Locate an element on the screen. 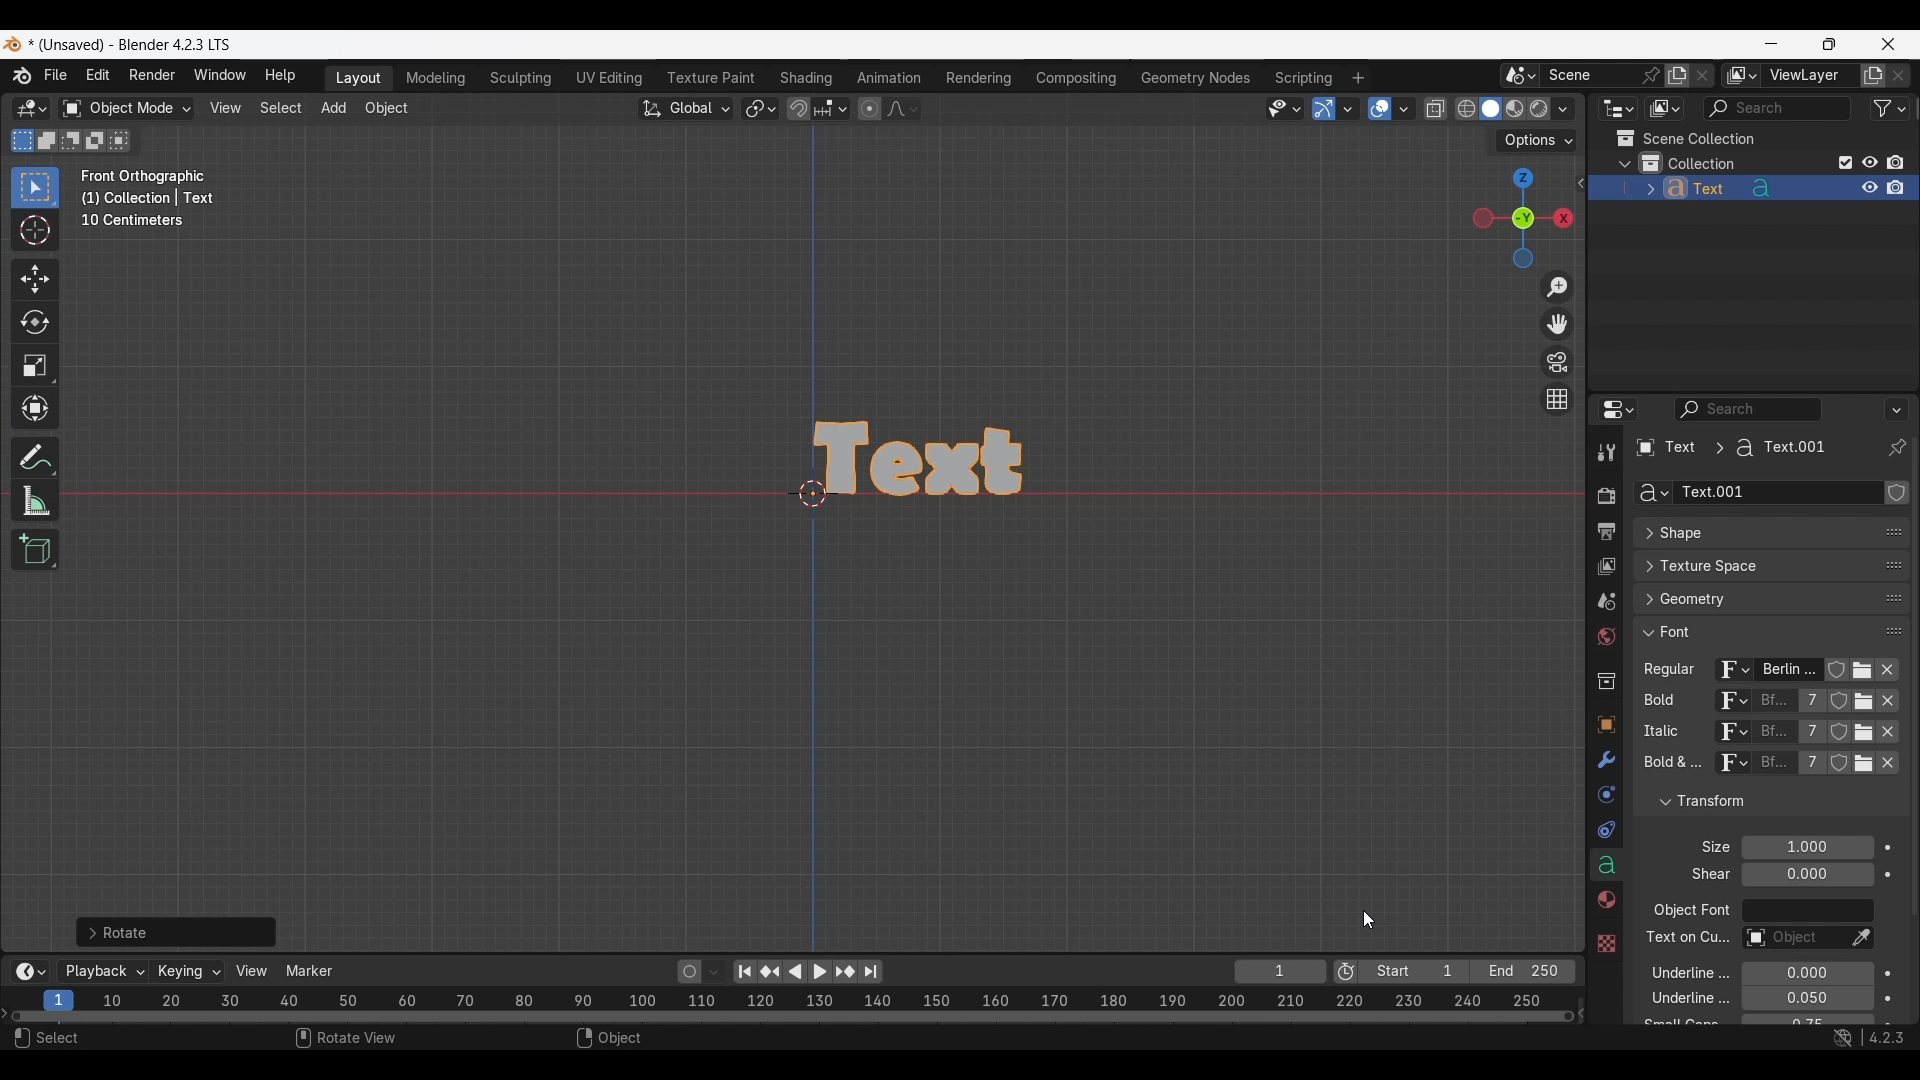 The height and width of the screenshot is (1080, 1920). regular is located at coordinates (1674, 671).